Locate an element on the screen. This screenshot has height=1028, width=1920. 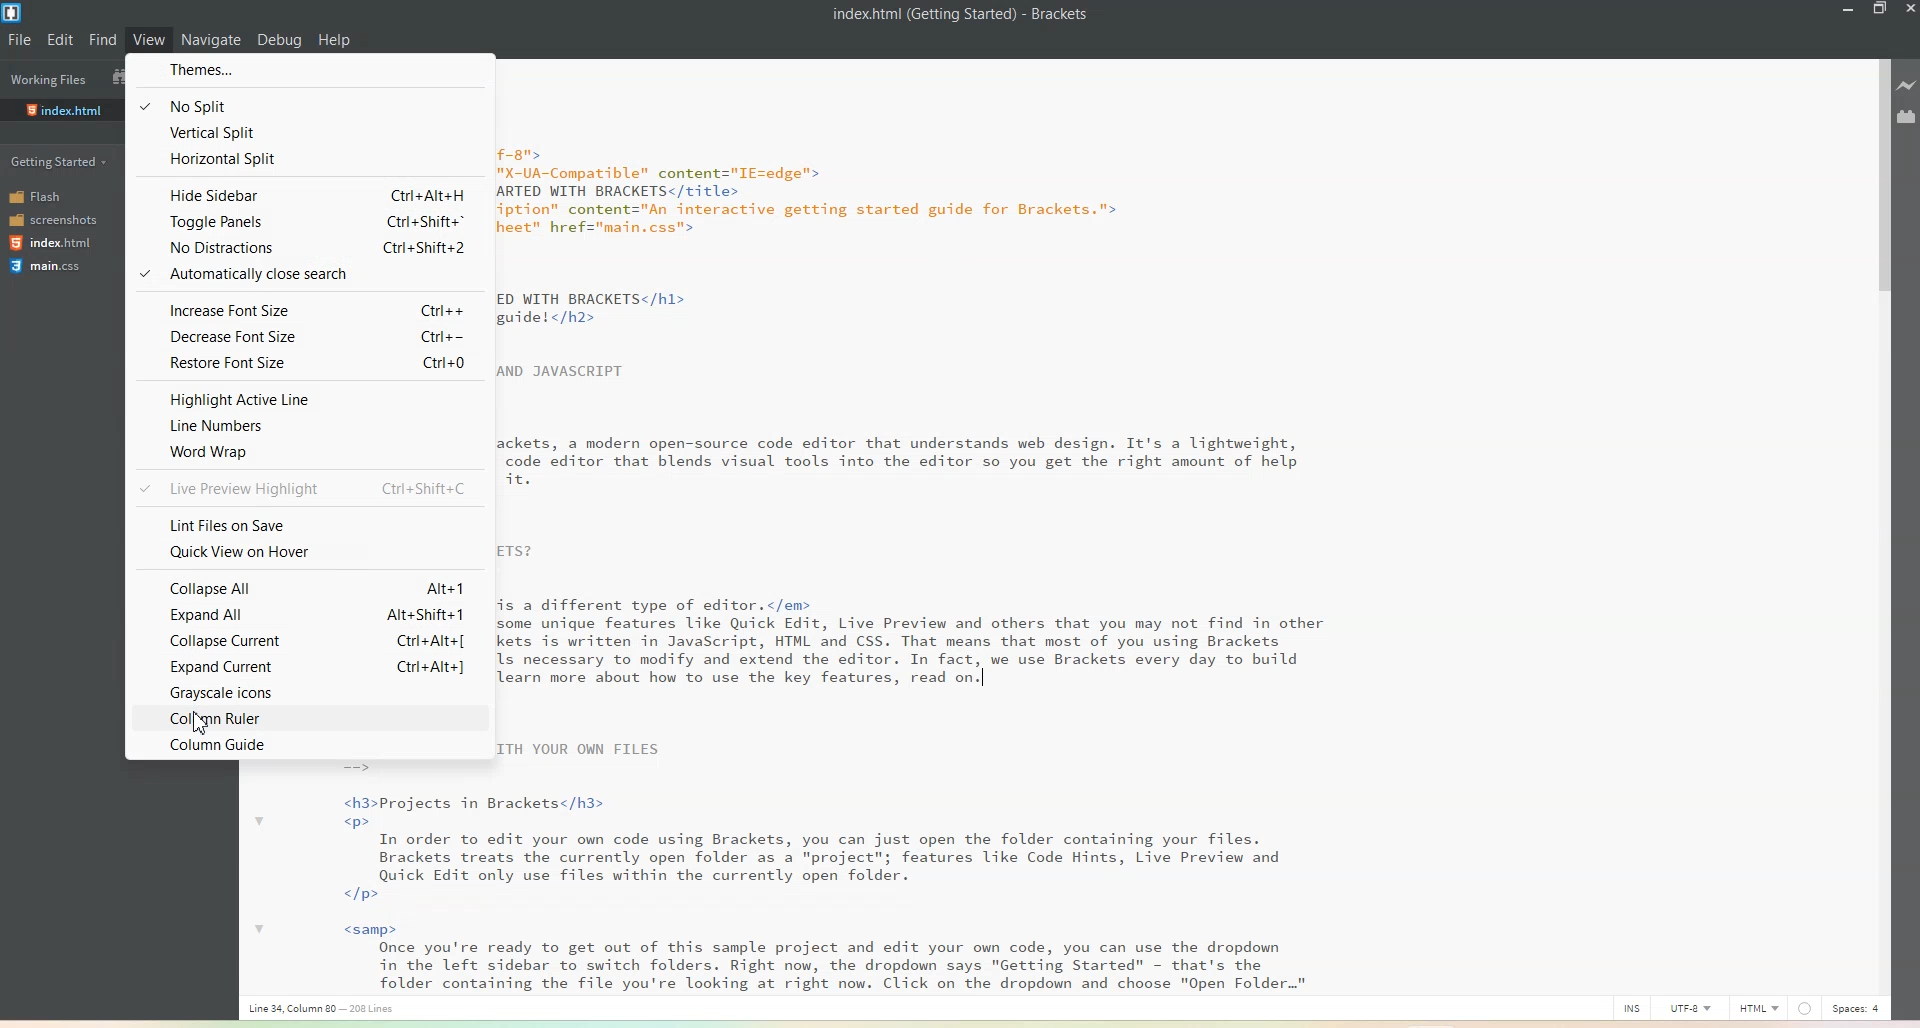
Text is located at coordinates (932, 529).